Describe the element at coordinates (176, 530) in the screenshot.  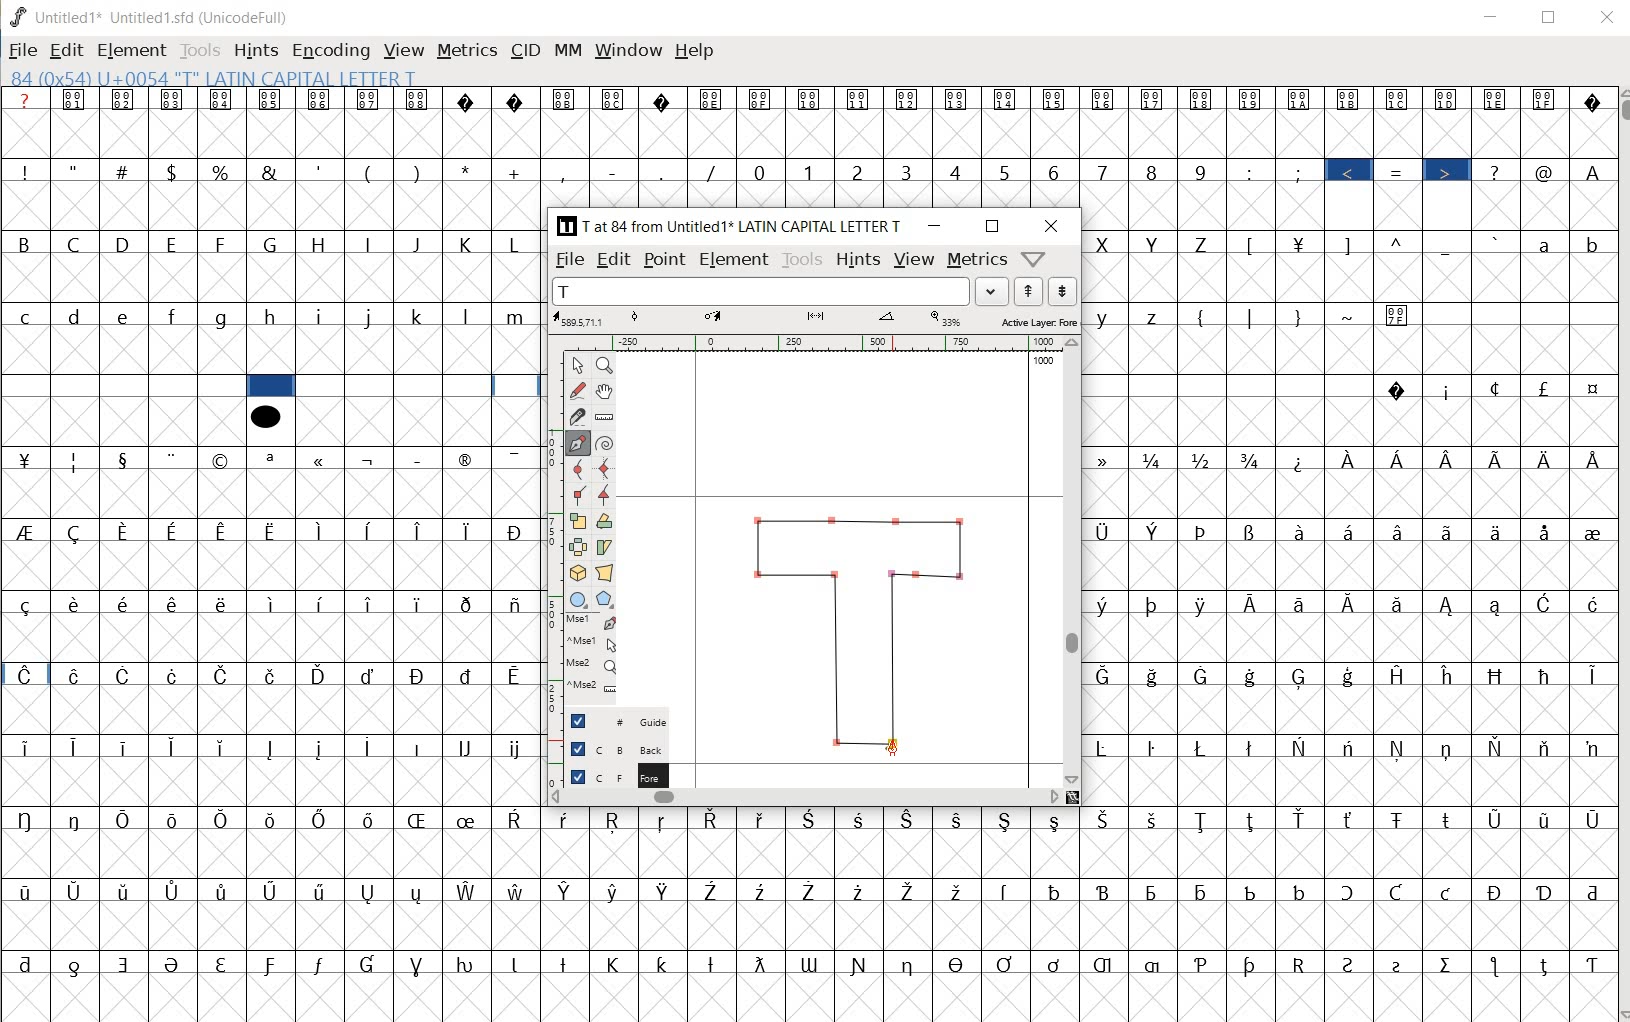
I see `Symbol` at that location.